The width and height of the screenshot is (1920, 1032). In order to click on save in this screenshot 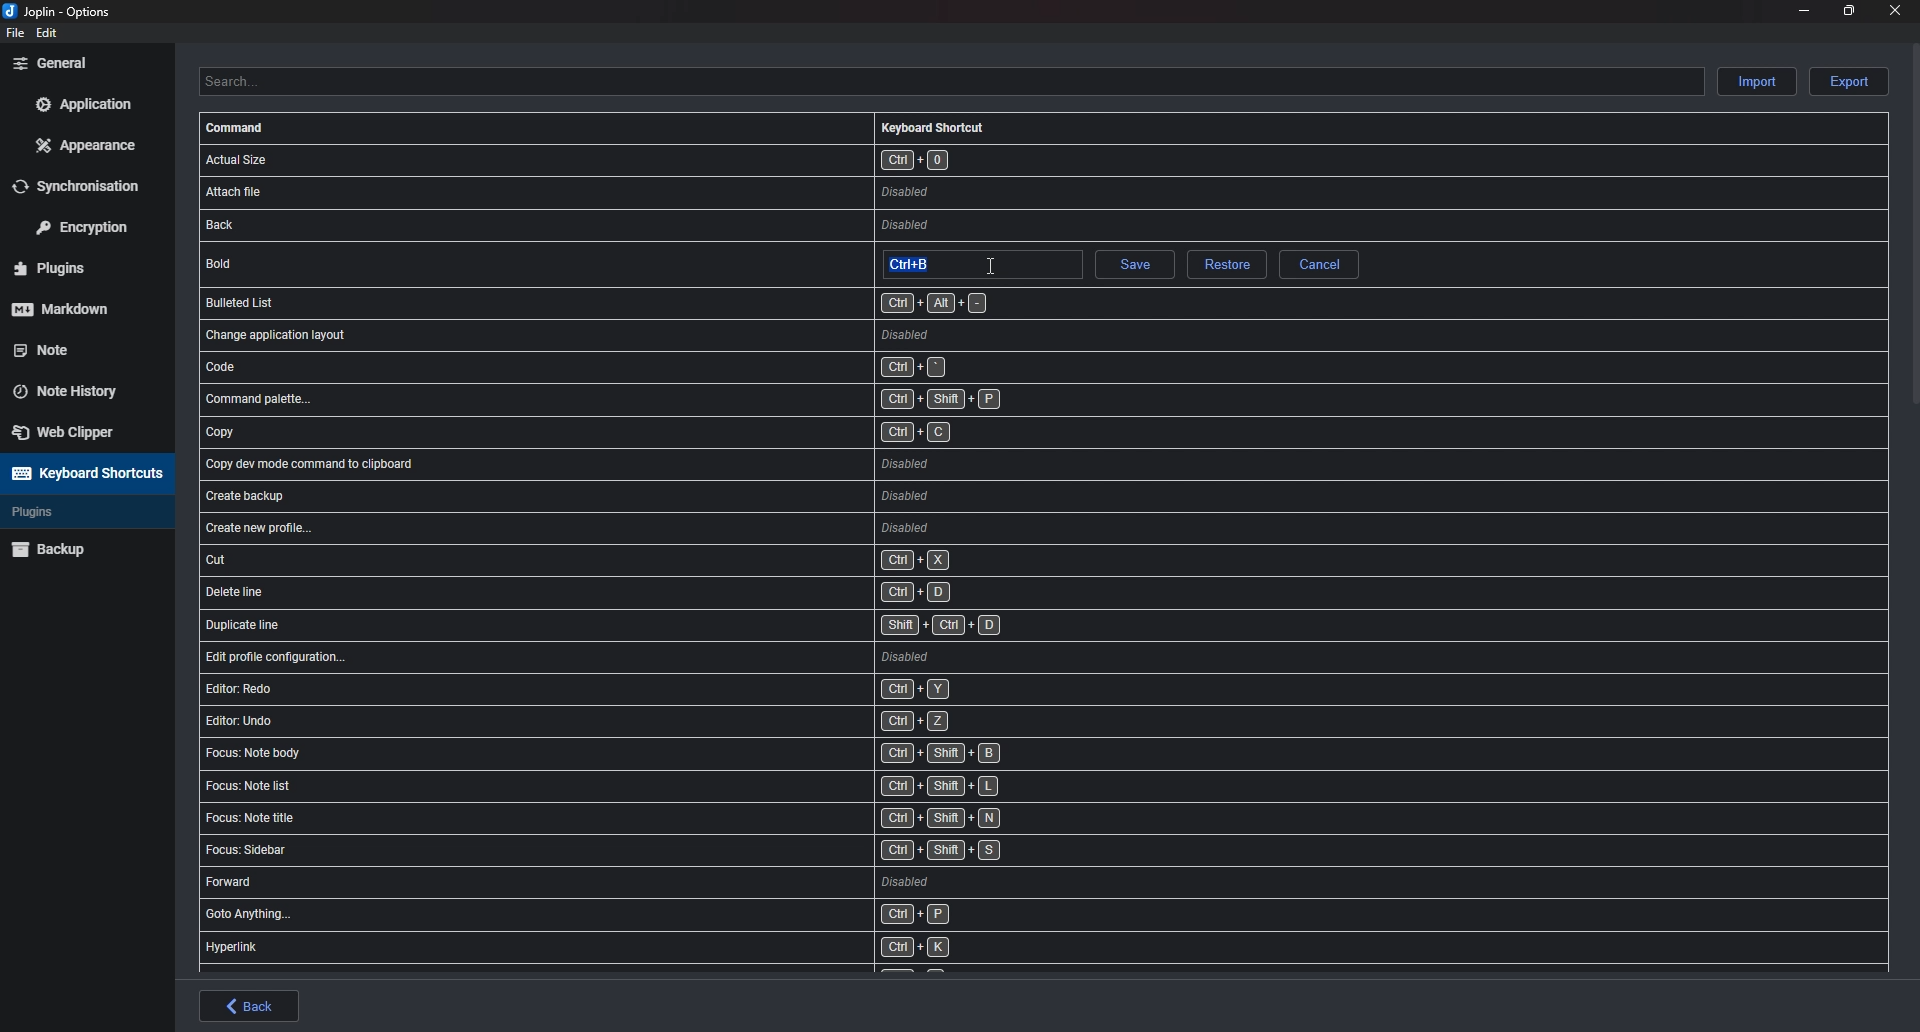, I will do `click(1133, 267)`.